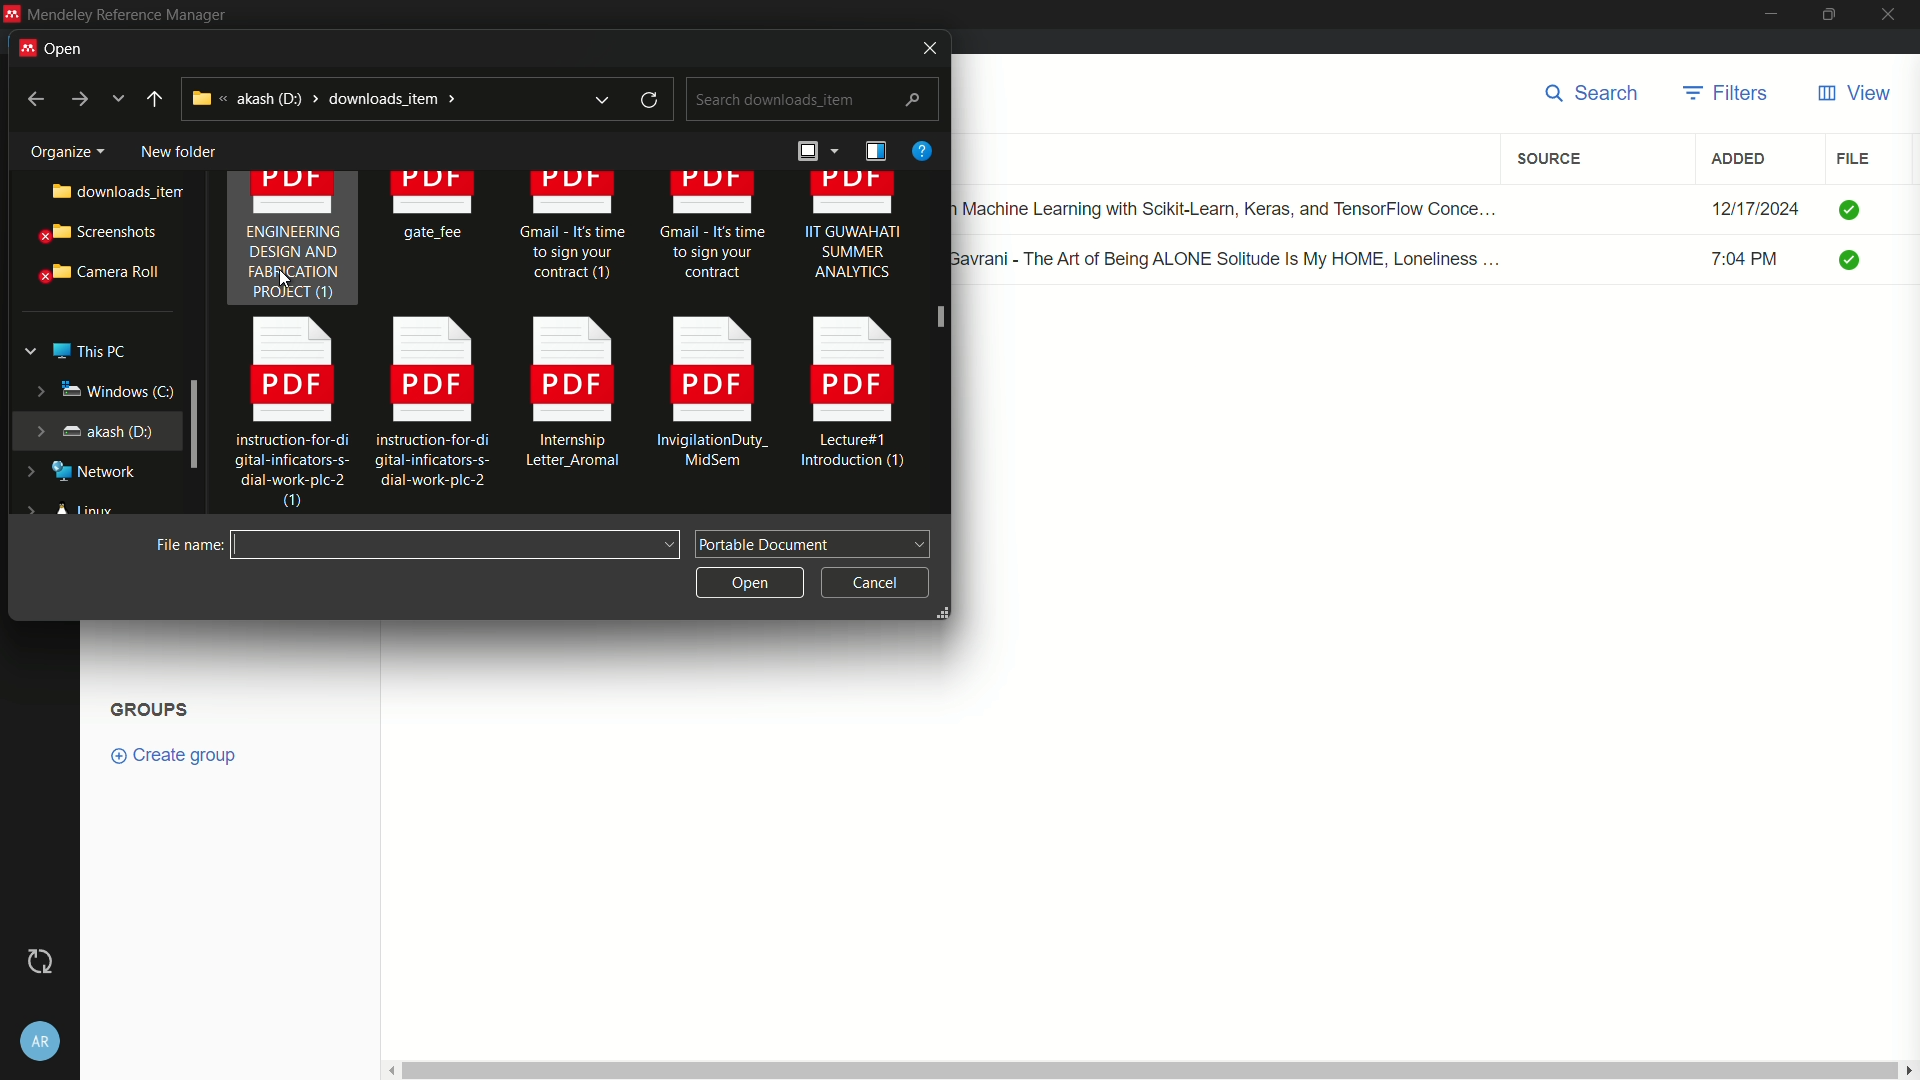 This screenshot has height=1080, width=1920. I want to click on 7:04 PM, so click(1756, 262).